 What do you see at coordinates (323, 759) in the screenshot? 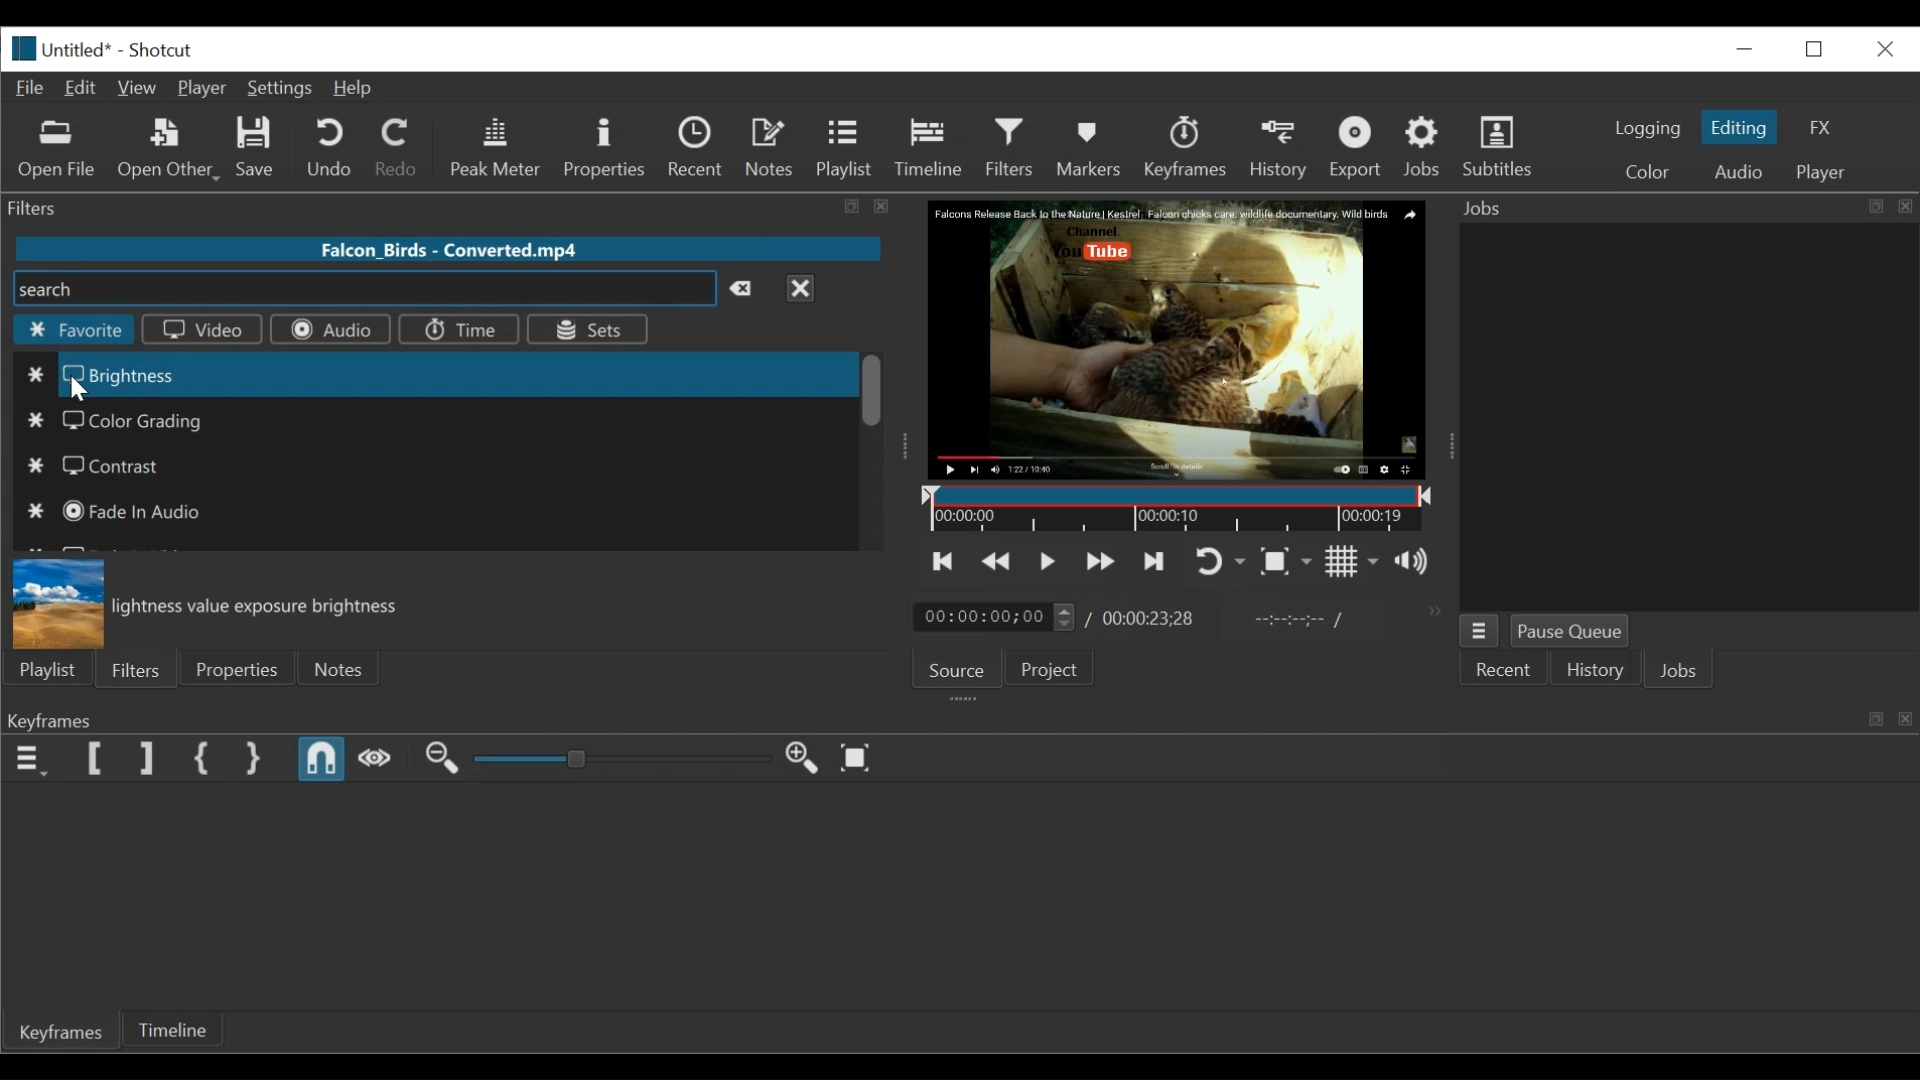
I see `Snap` at bounding box center [323, 759].